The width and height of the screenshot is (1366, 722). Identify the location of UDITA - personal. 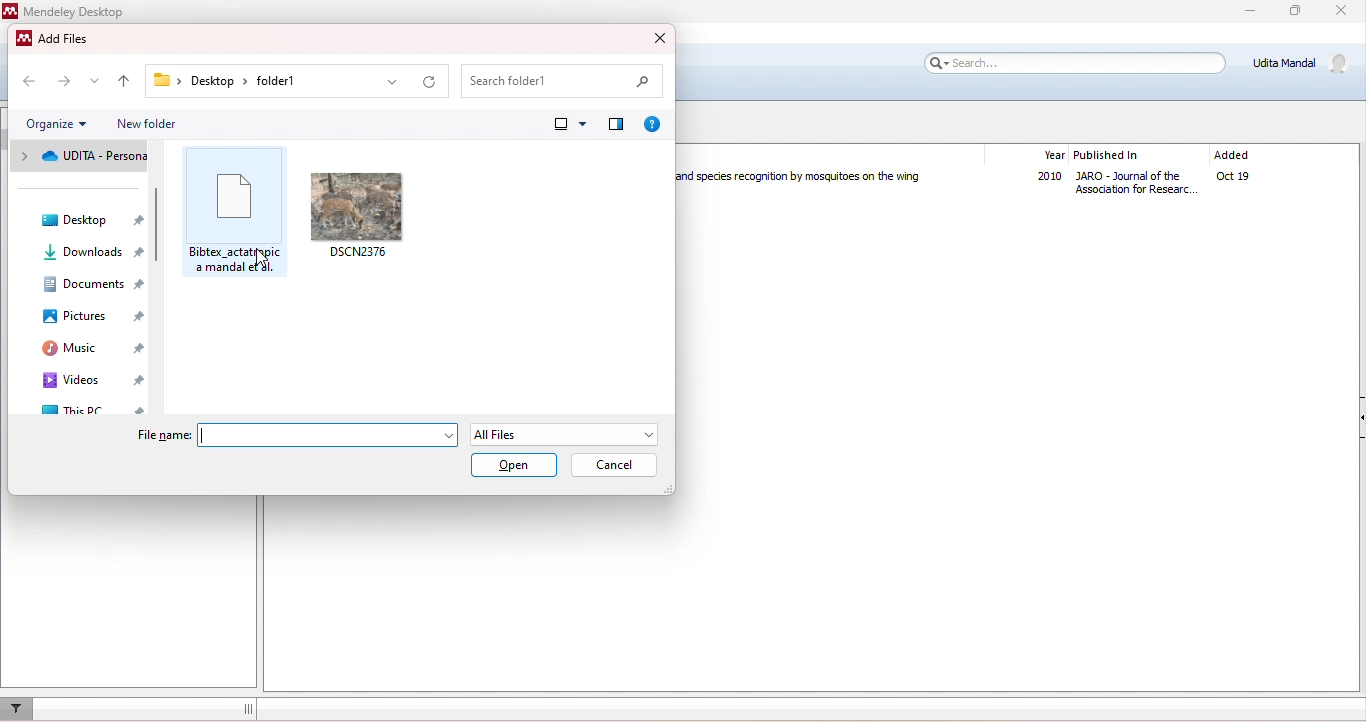
(82, 156).